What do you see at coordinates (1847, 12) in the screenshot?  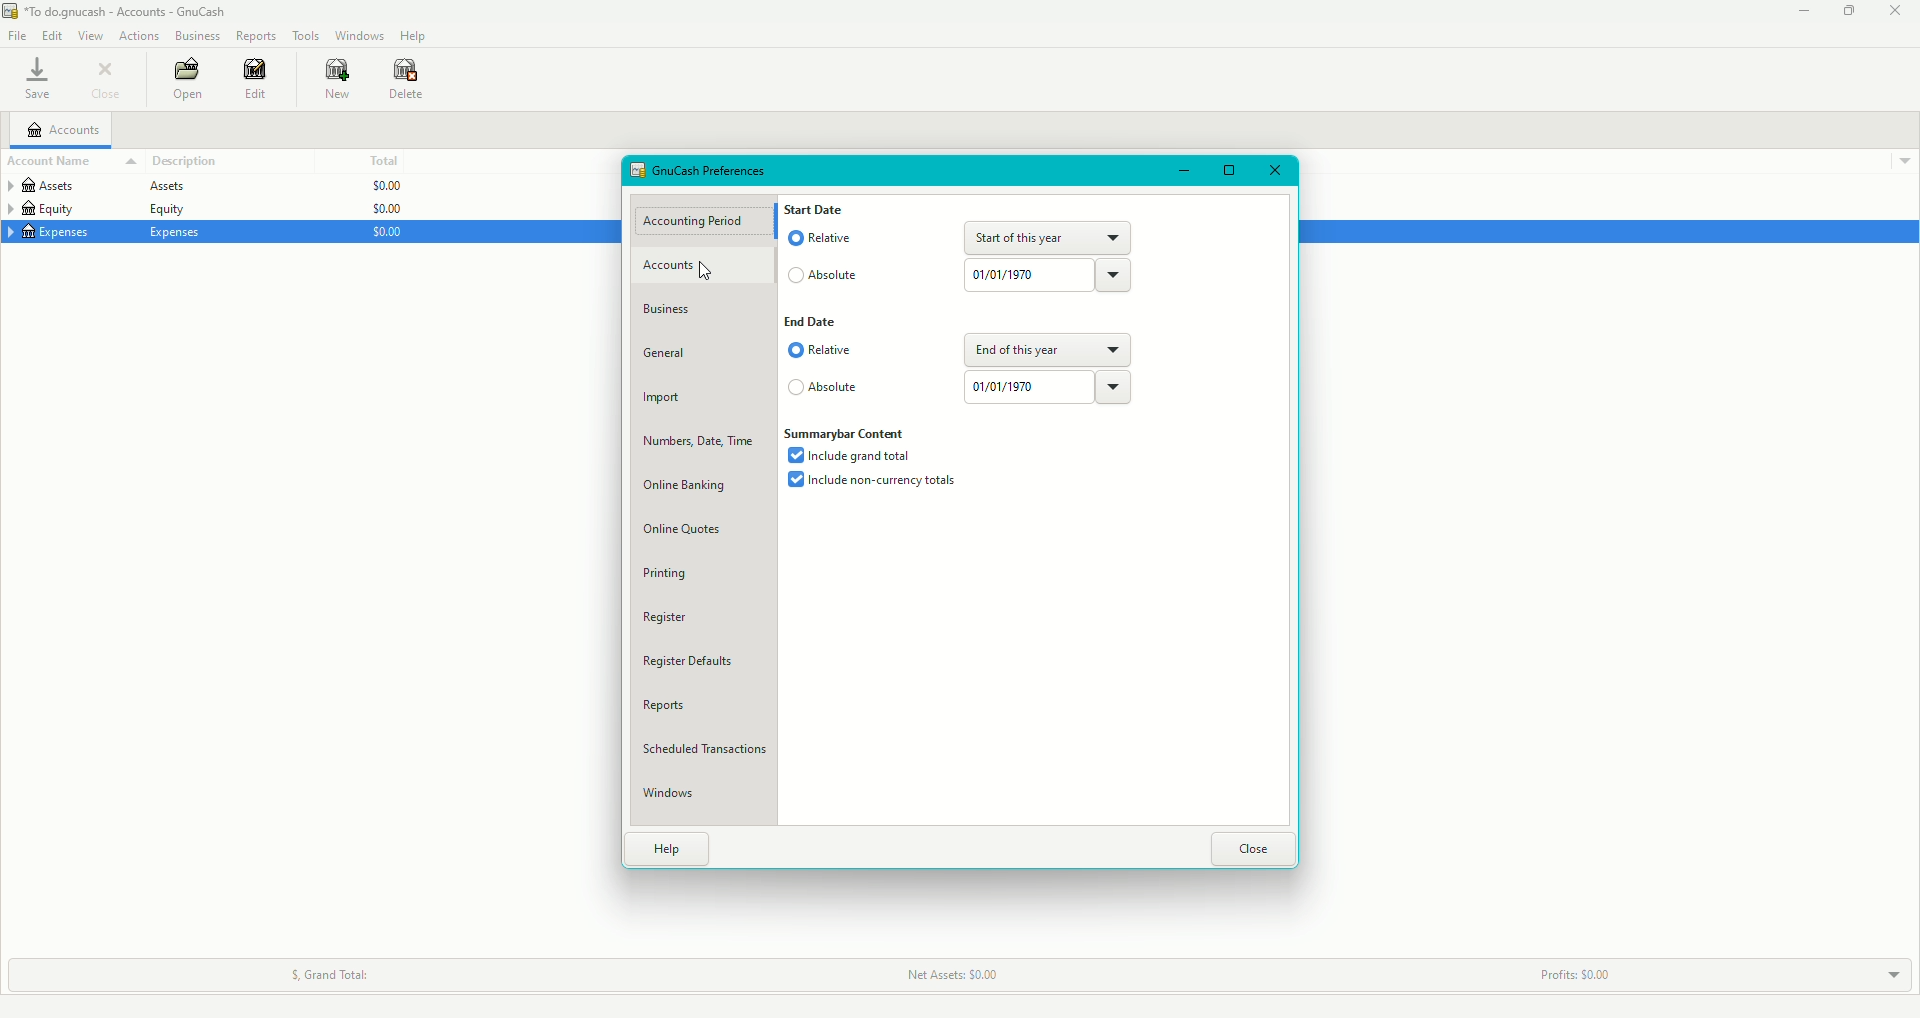 I see `Restore` at bounding box center [1847, 12].